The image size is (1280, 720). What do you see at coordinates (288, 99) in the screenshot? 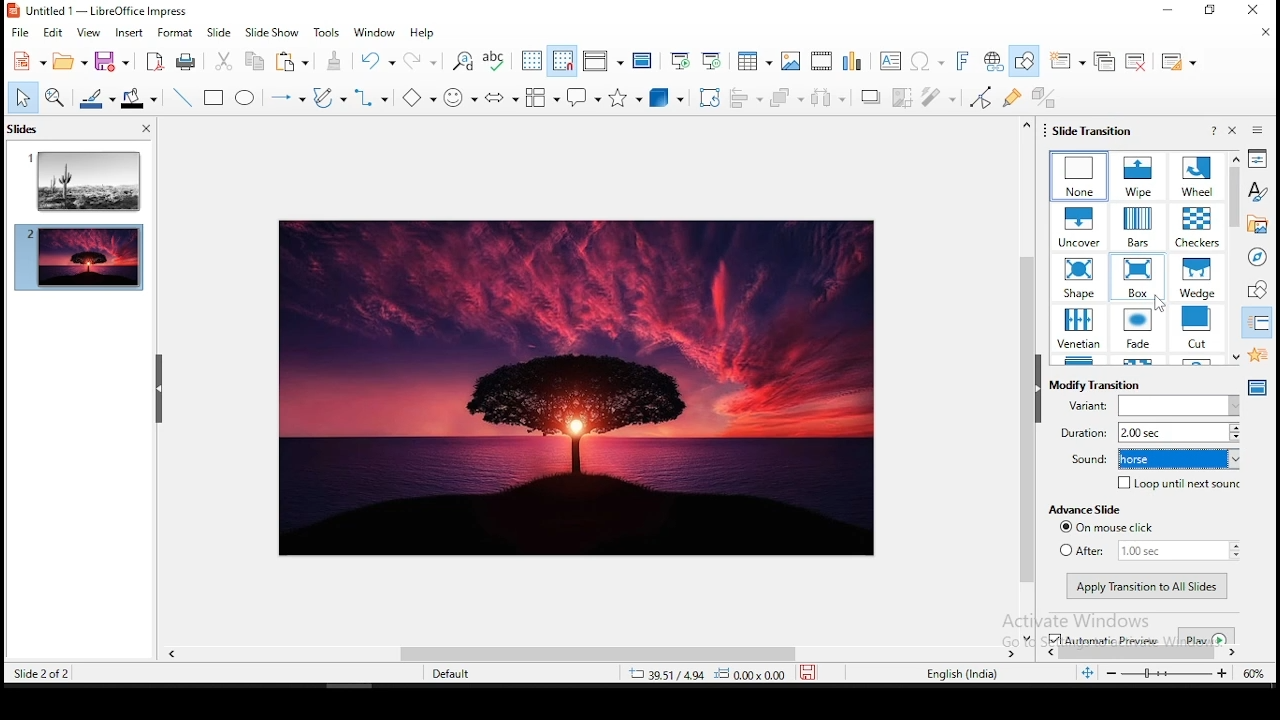
I see `lines and arrows` at bounding box center [288, 99].